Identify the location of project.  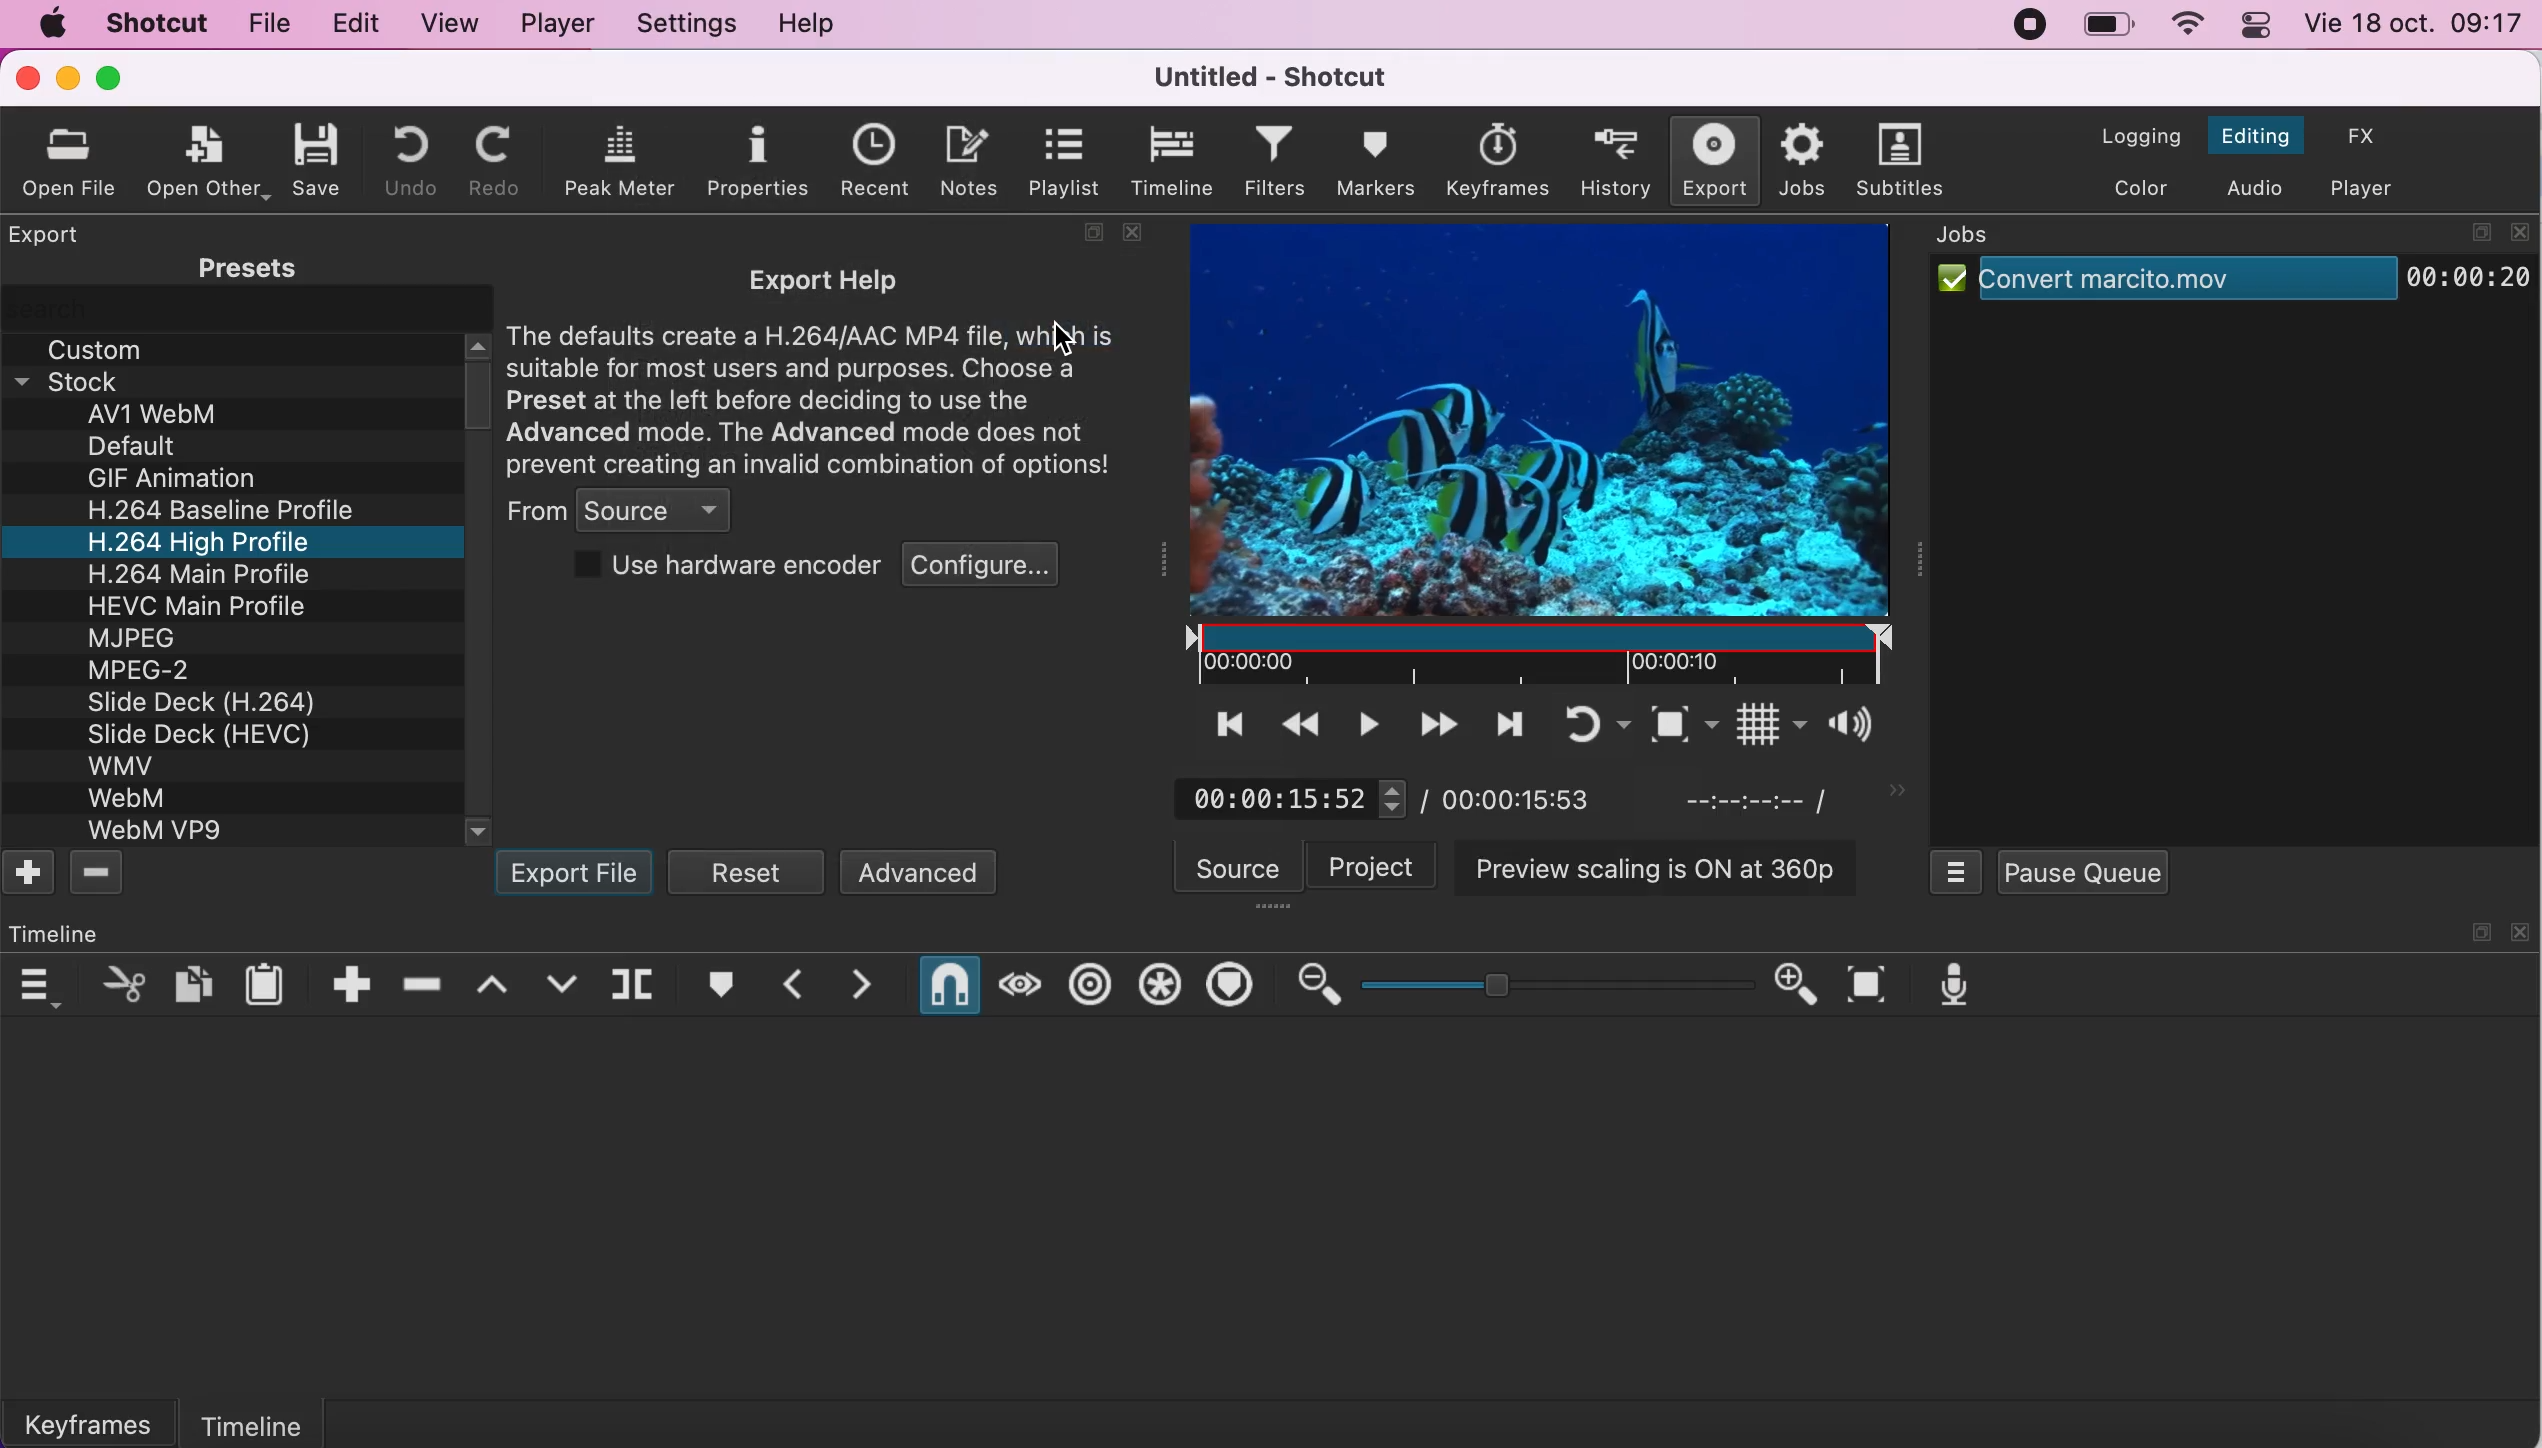
(1376, 865).